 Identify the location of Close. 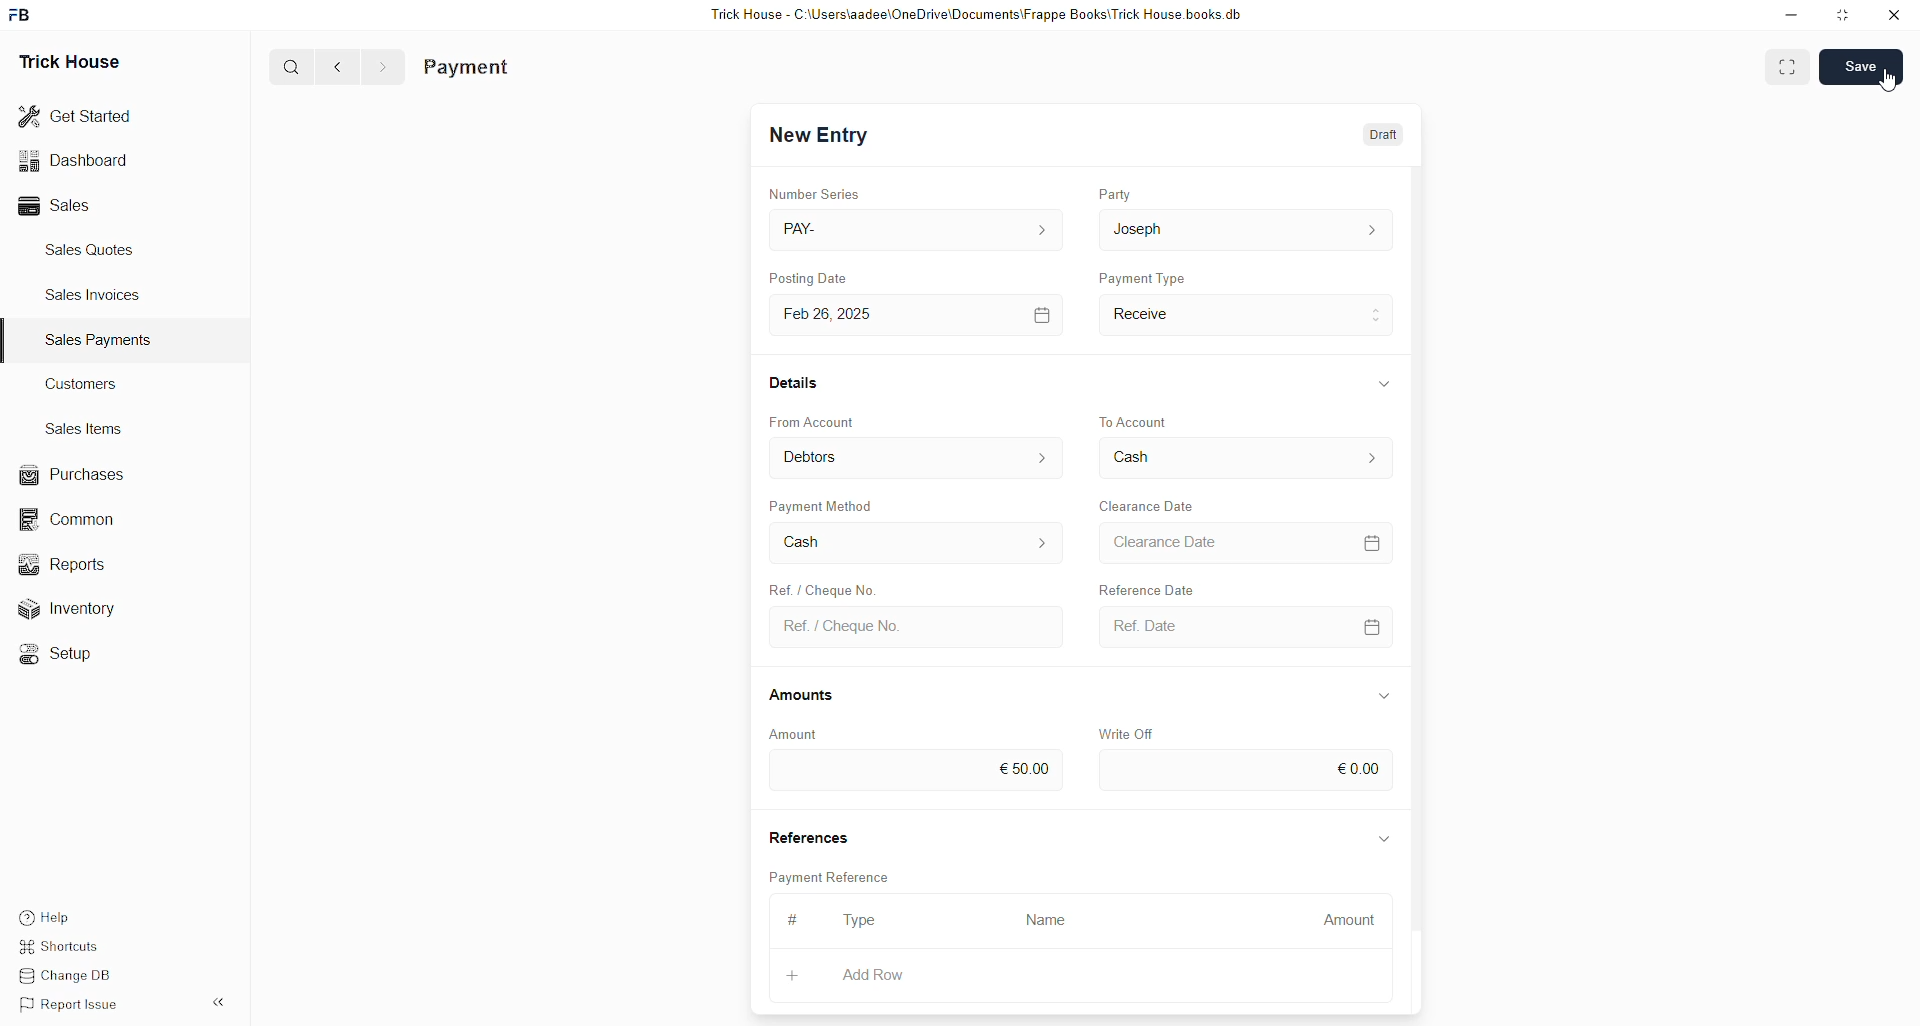
(1893, 16).